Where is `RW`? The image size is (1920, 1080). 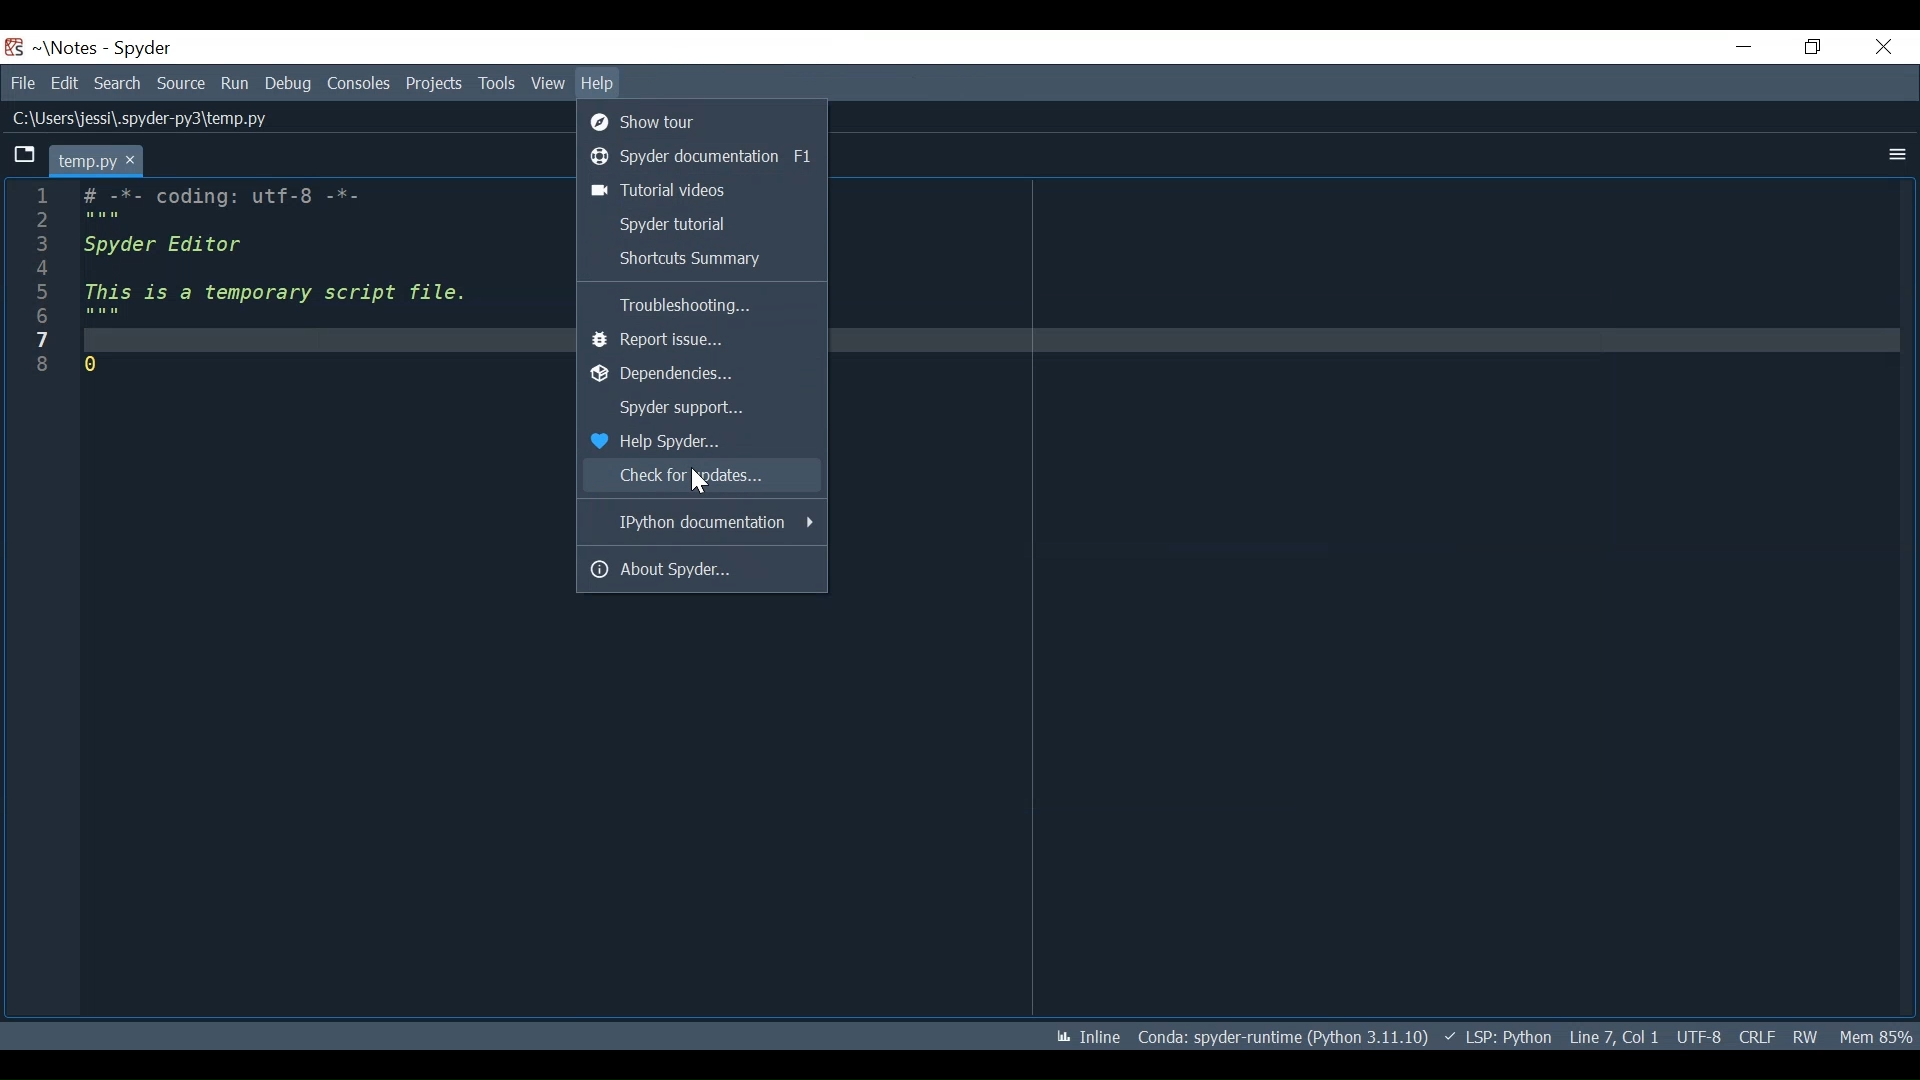
RW is located at coordinates (1808, 1036).